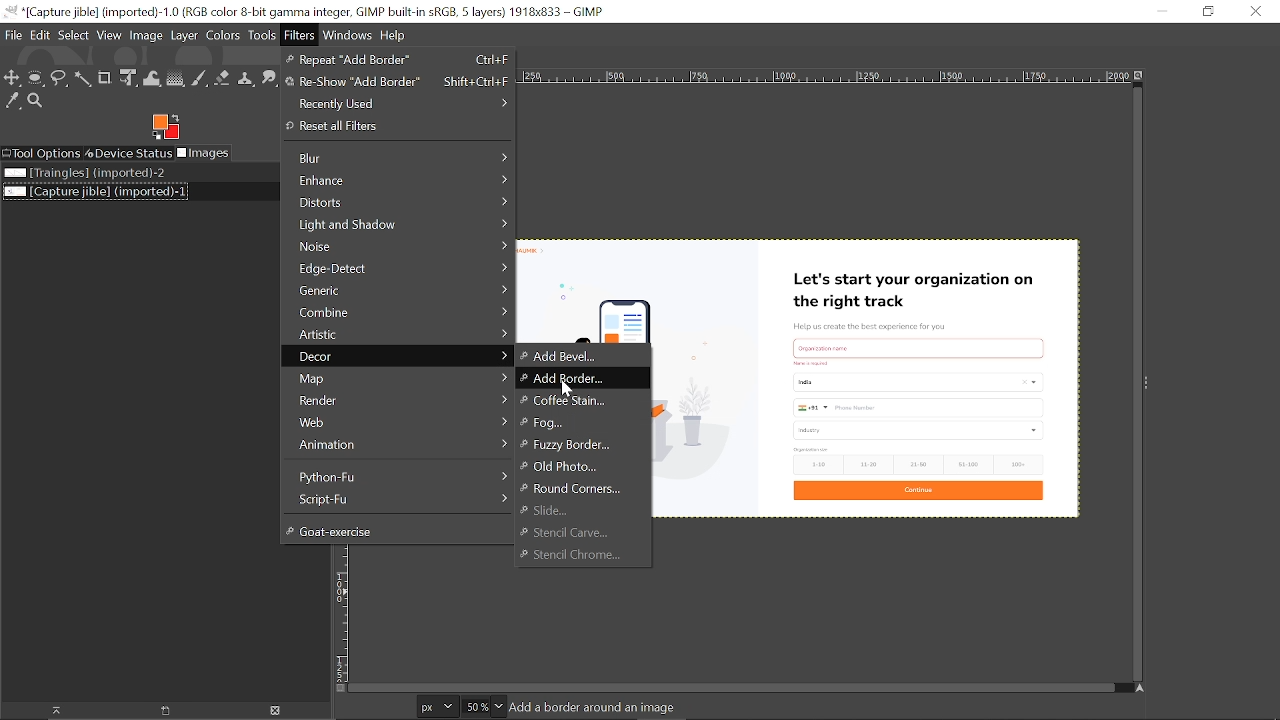 This screenshot has height=720, width=1280. I want to click on Round corners, so click(575, 488).